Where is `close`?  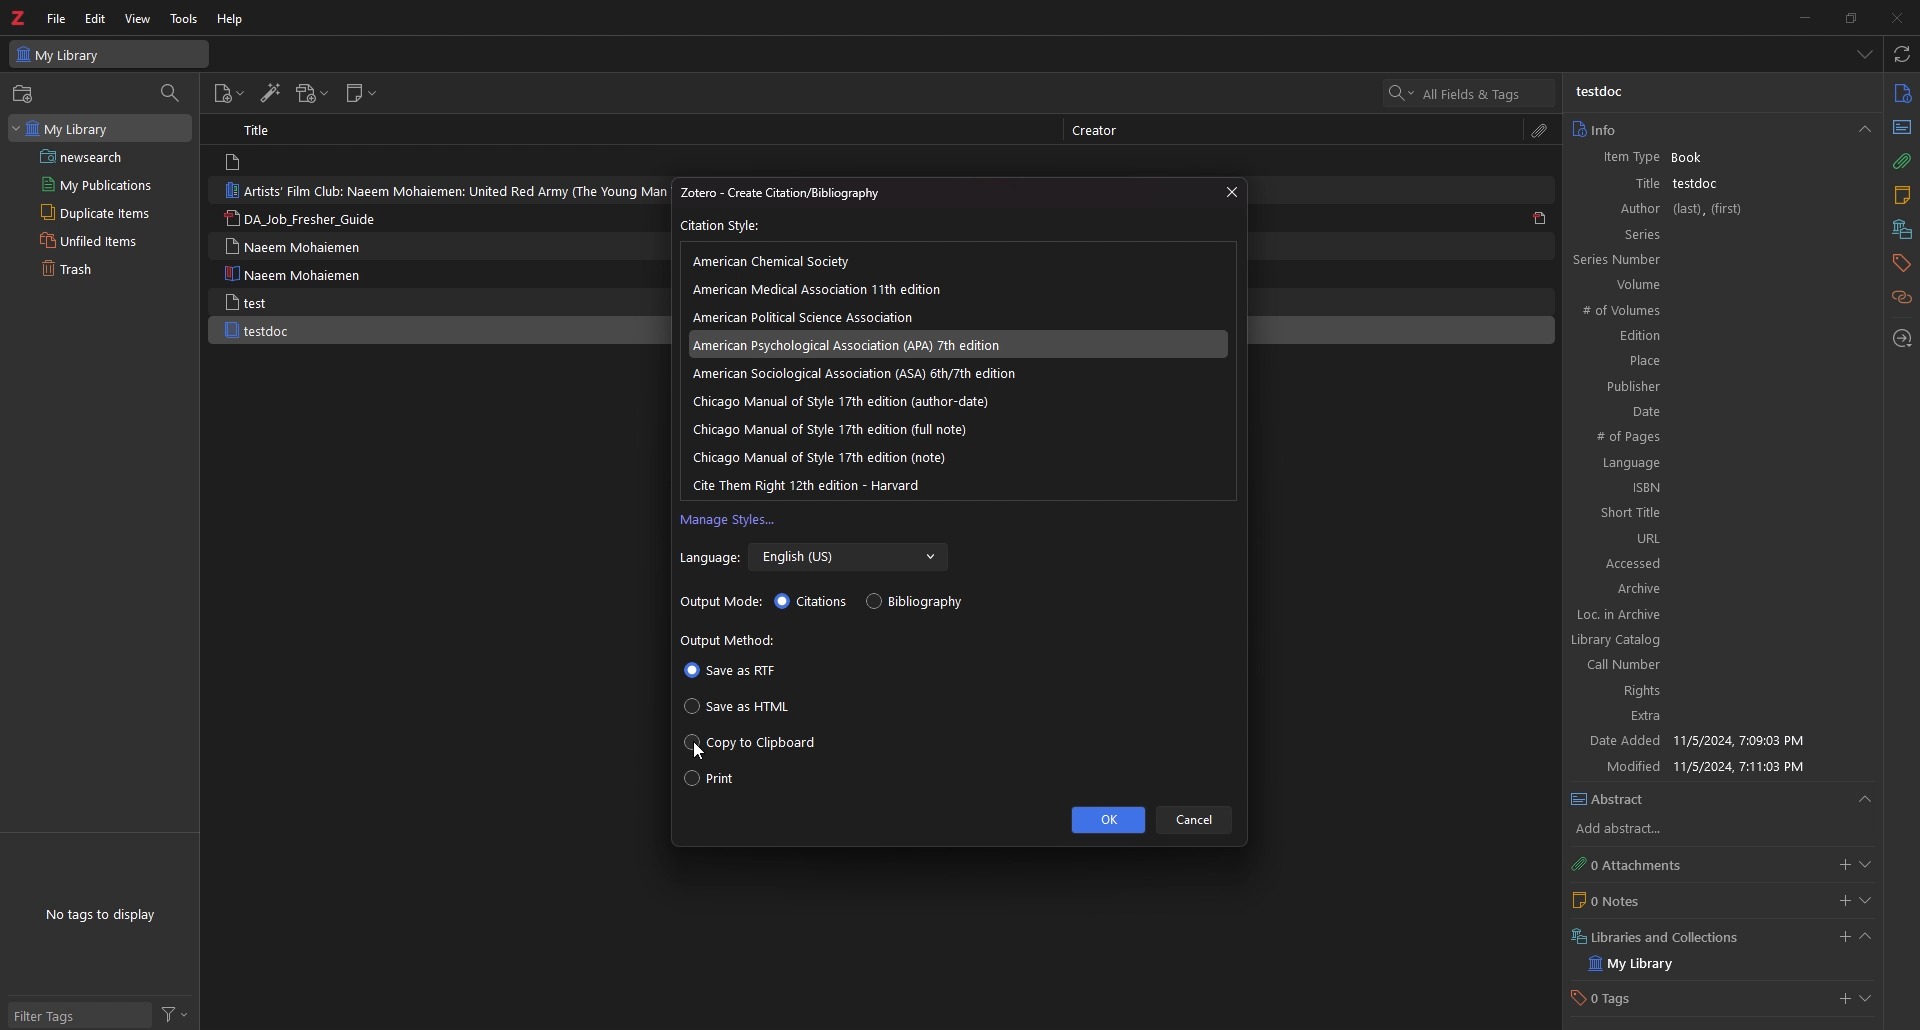 close is located at coordinates (1895, 17).